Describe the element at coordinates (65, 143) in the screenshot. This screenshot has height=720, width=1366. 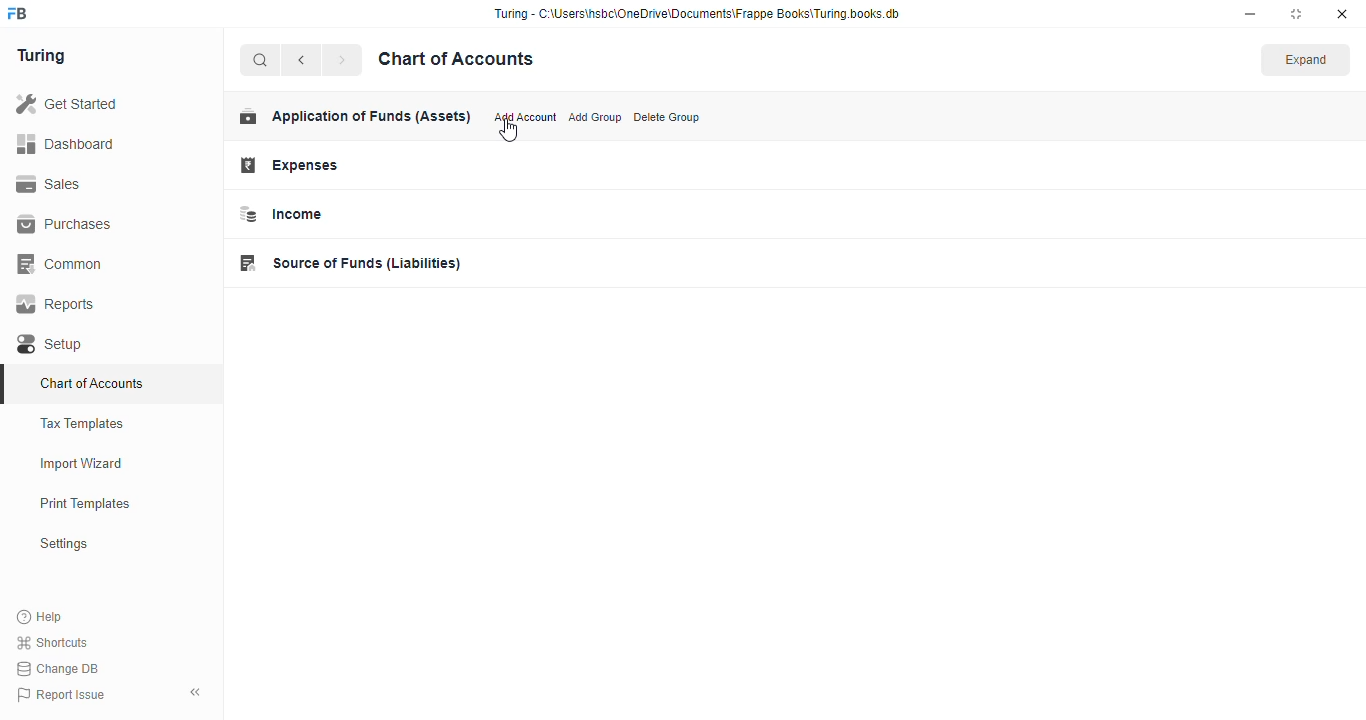
I see `dashboard` at that location.